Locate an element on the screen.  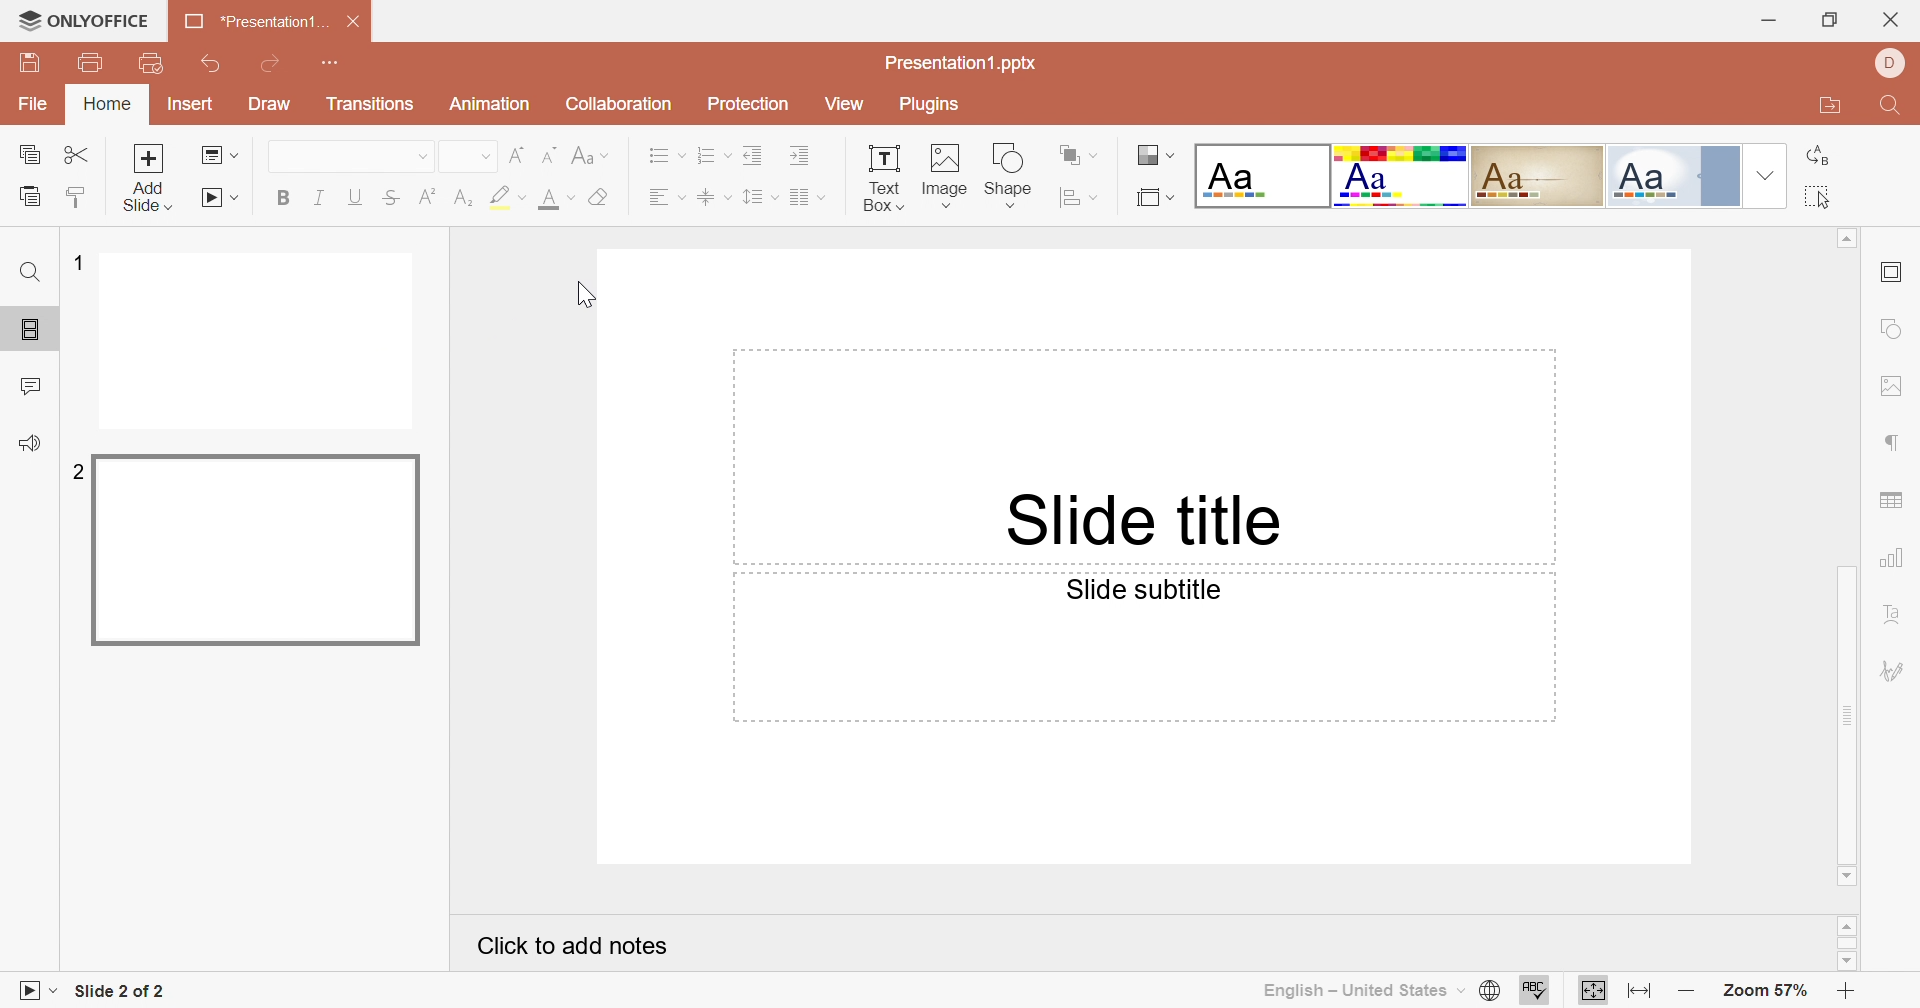
Classic is located at coordinates (1541, 175).